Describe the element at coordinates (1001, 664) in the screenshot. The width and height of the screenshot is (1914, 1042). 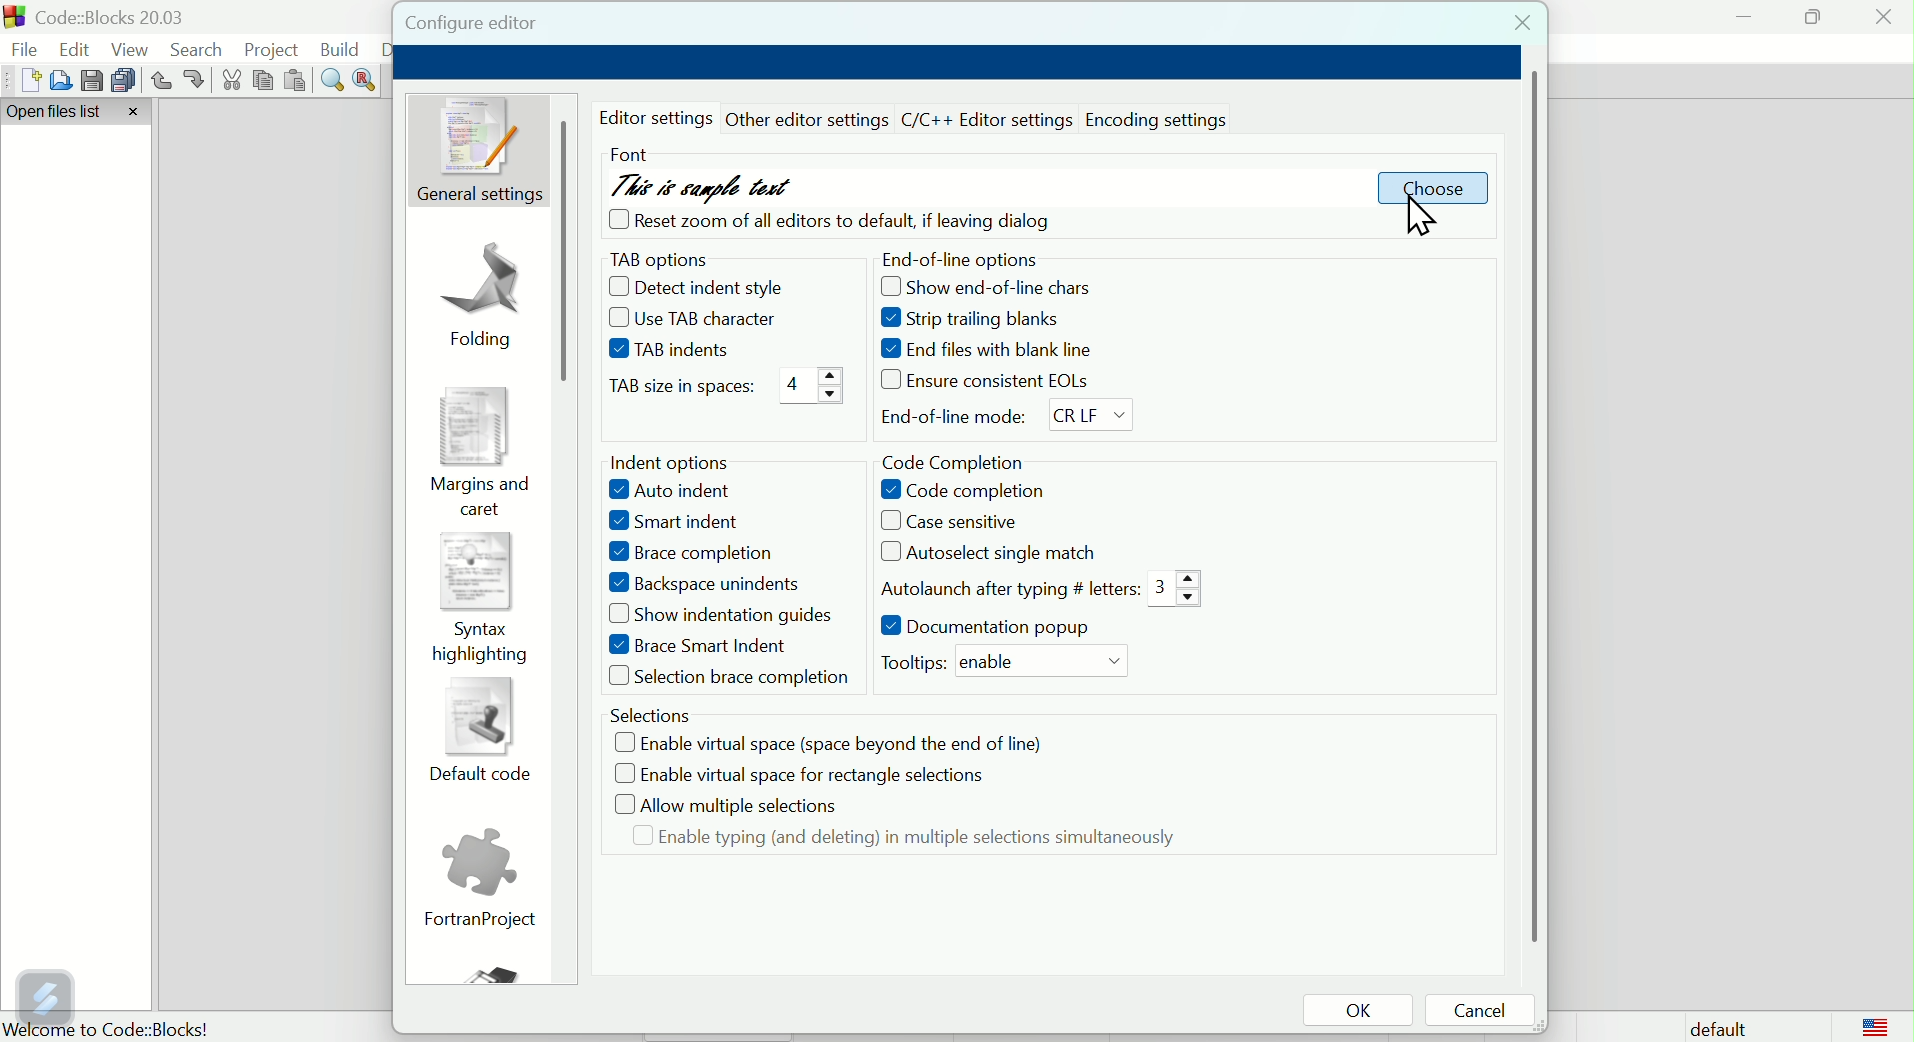
I see `Tooltips: enable` at that location.